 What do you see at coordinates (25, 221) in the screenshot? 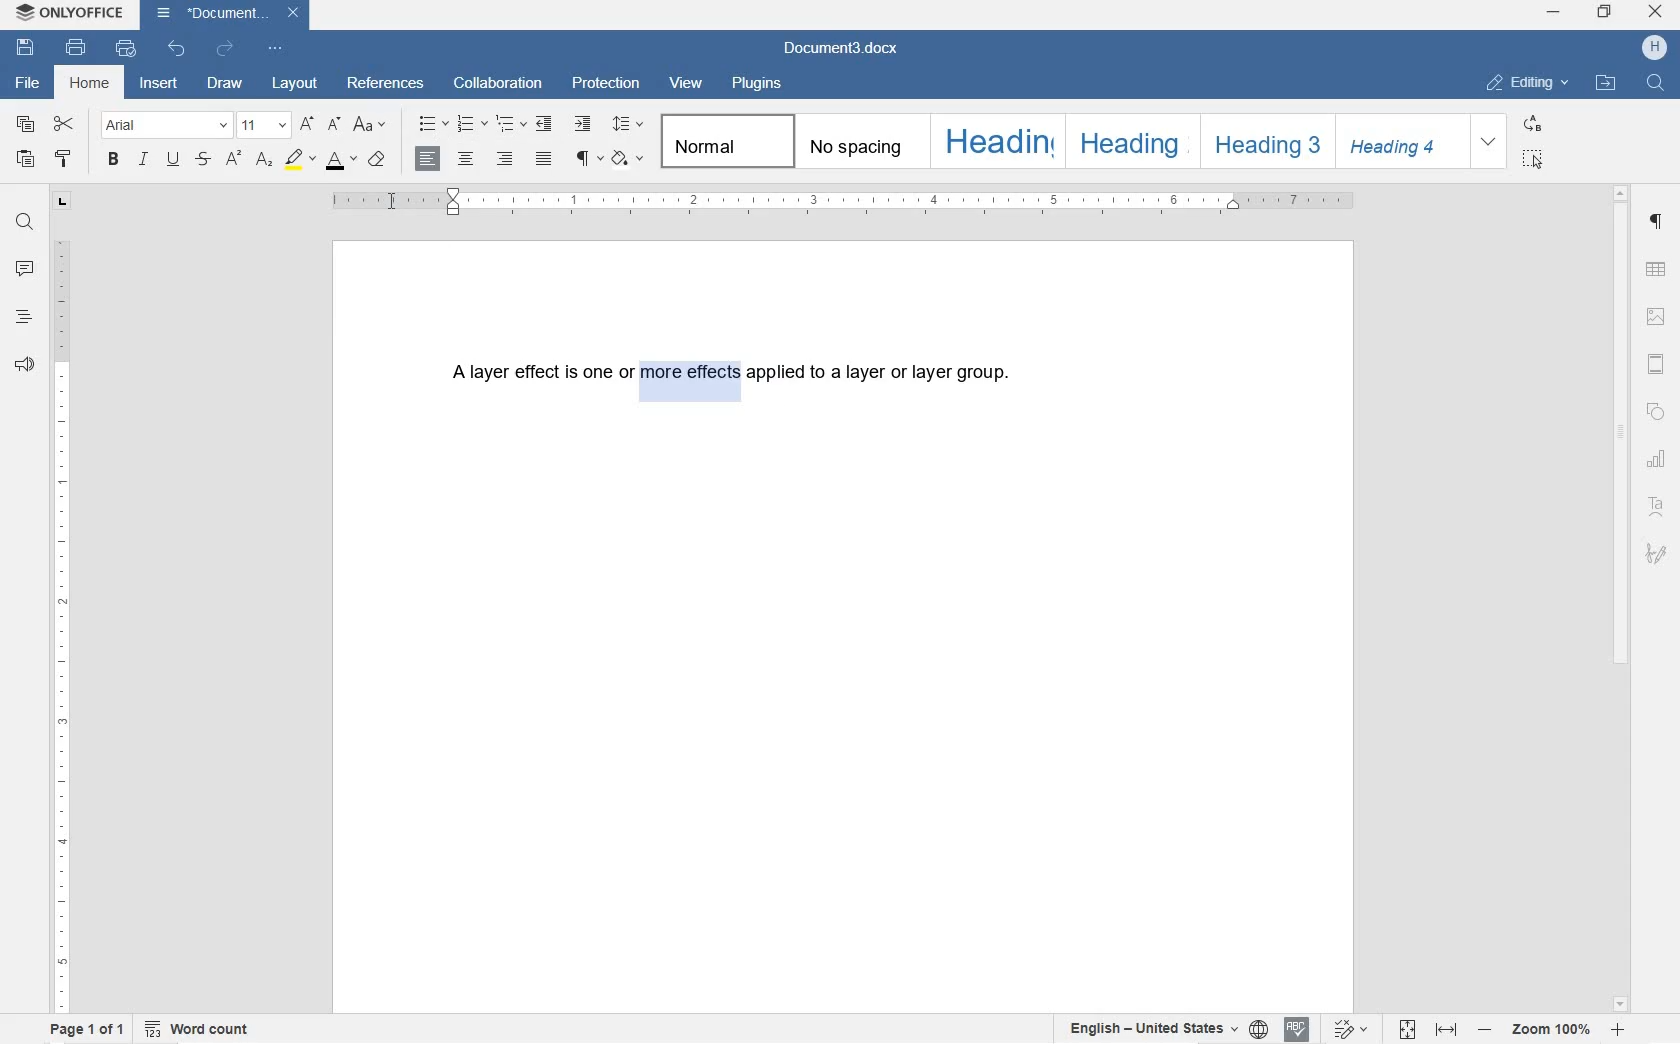
I see `FIND` at bounding box center [25, 221].